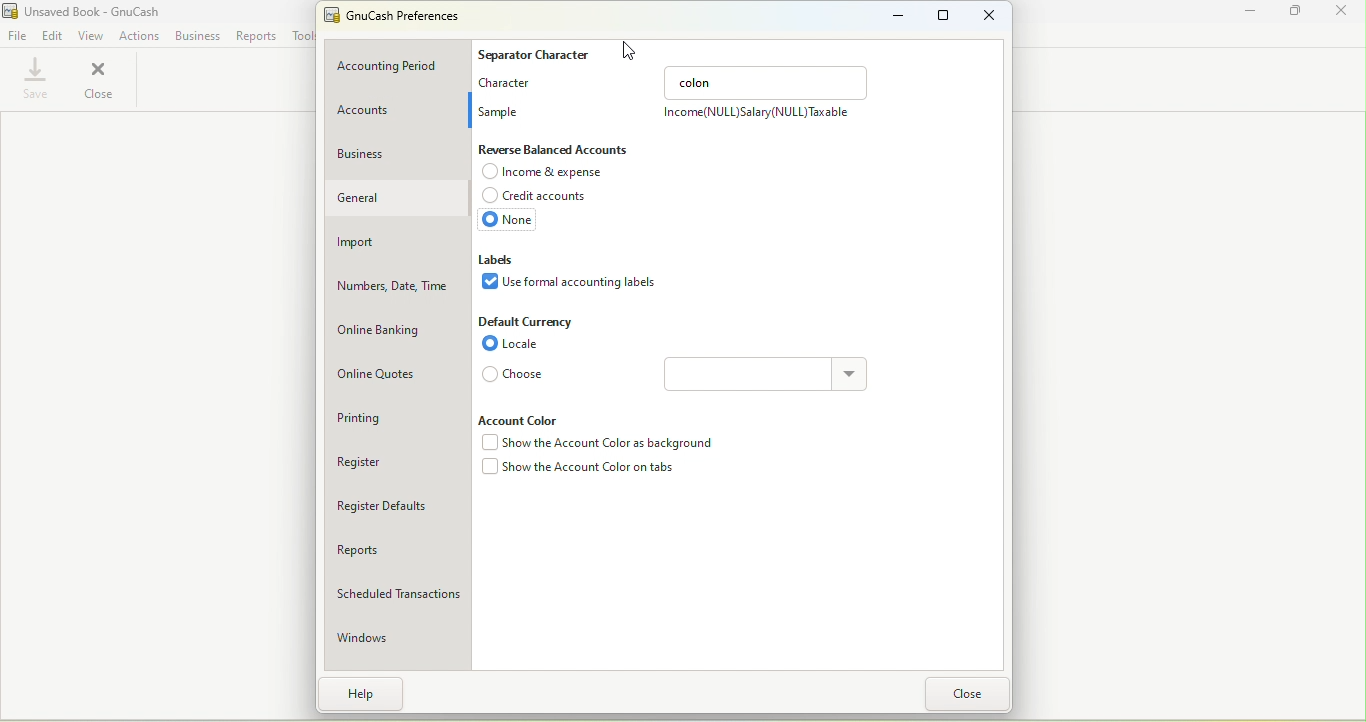 Image resolution: width=1366 pixels, height=722 pixels. Describe the element at coordinates (197, 34) in the screenshot. I see `Business` at that location.